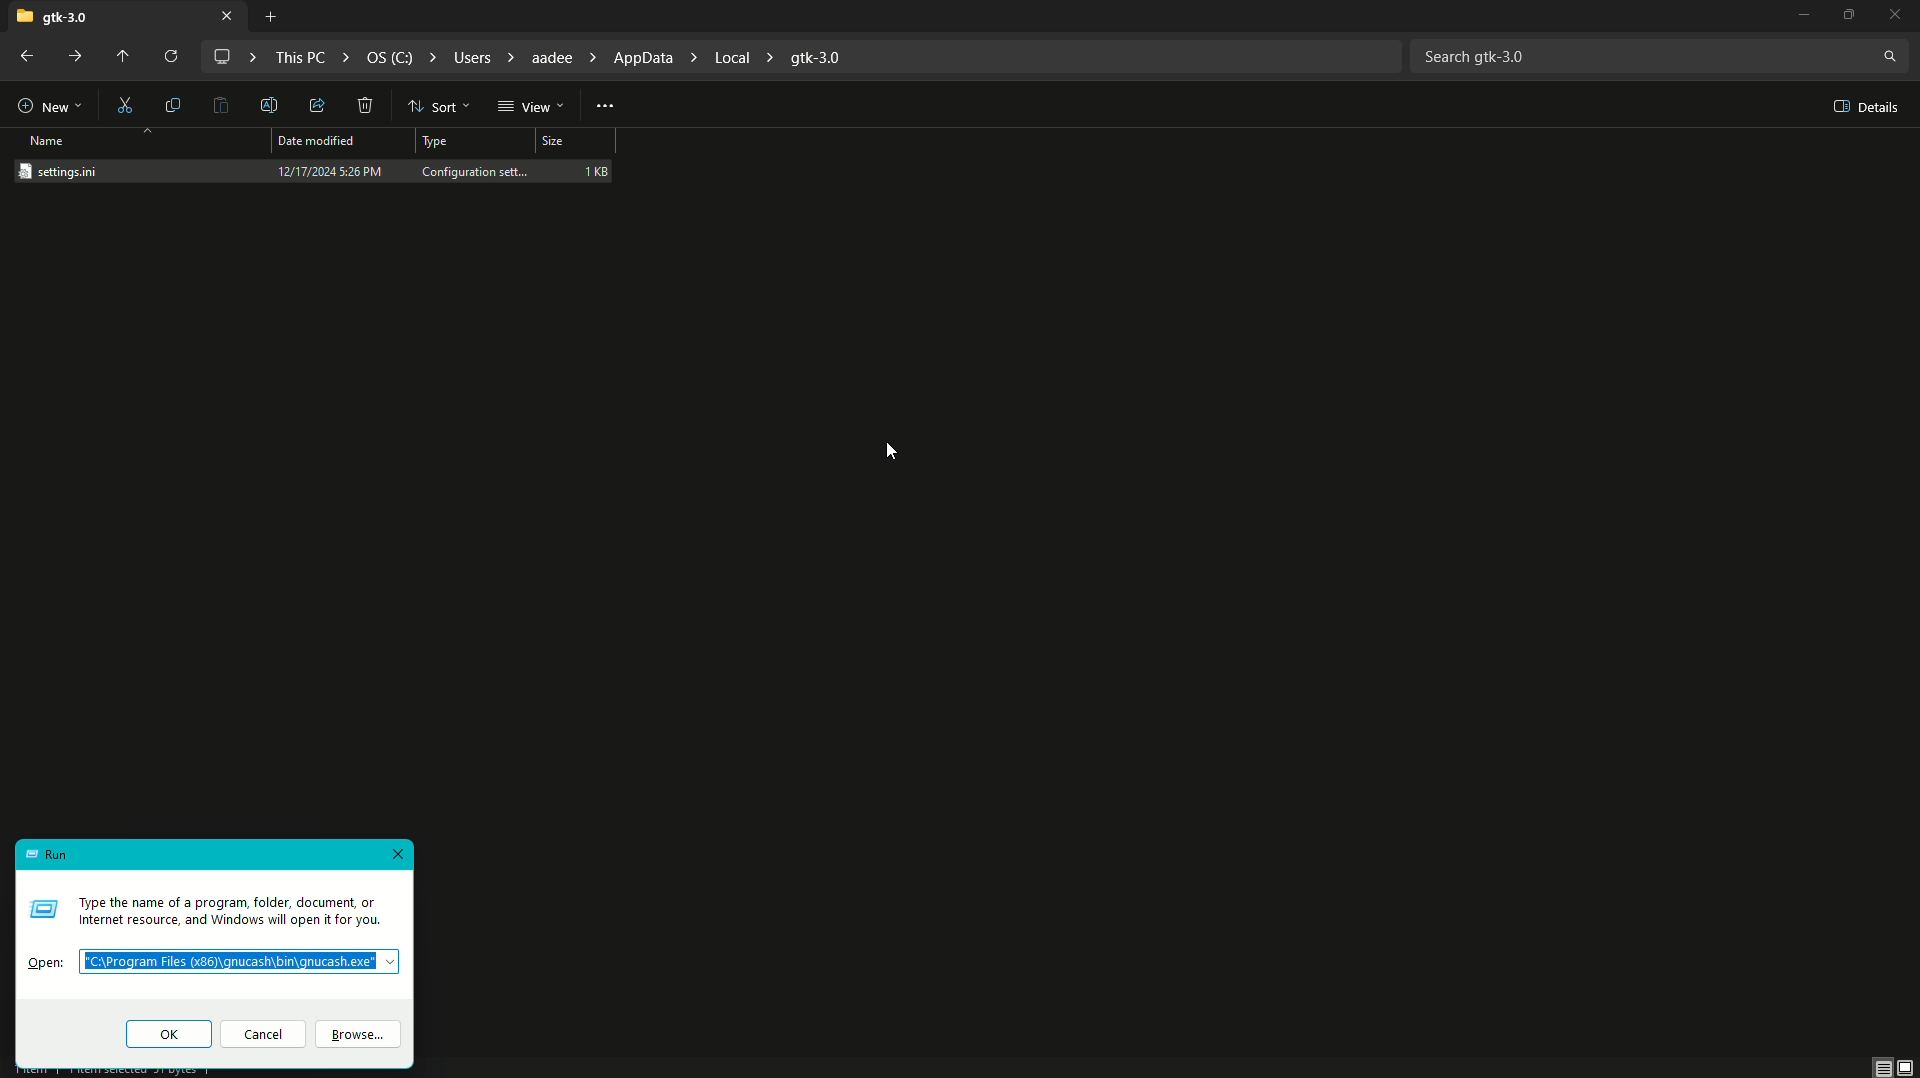 The image size is (1920, 1078). Describe the element at coordinates (126, 104) in the screenshot. I see `Cut` at that location.